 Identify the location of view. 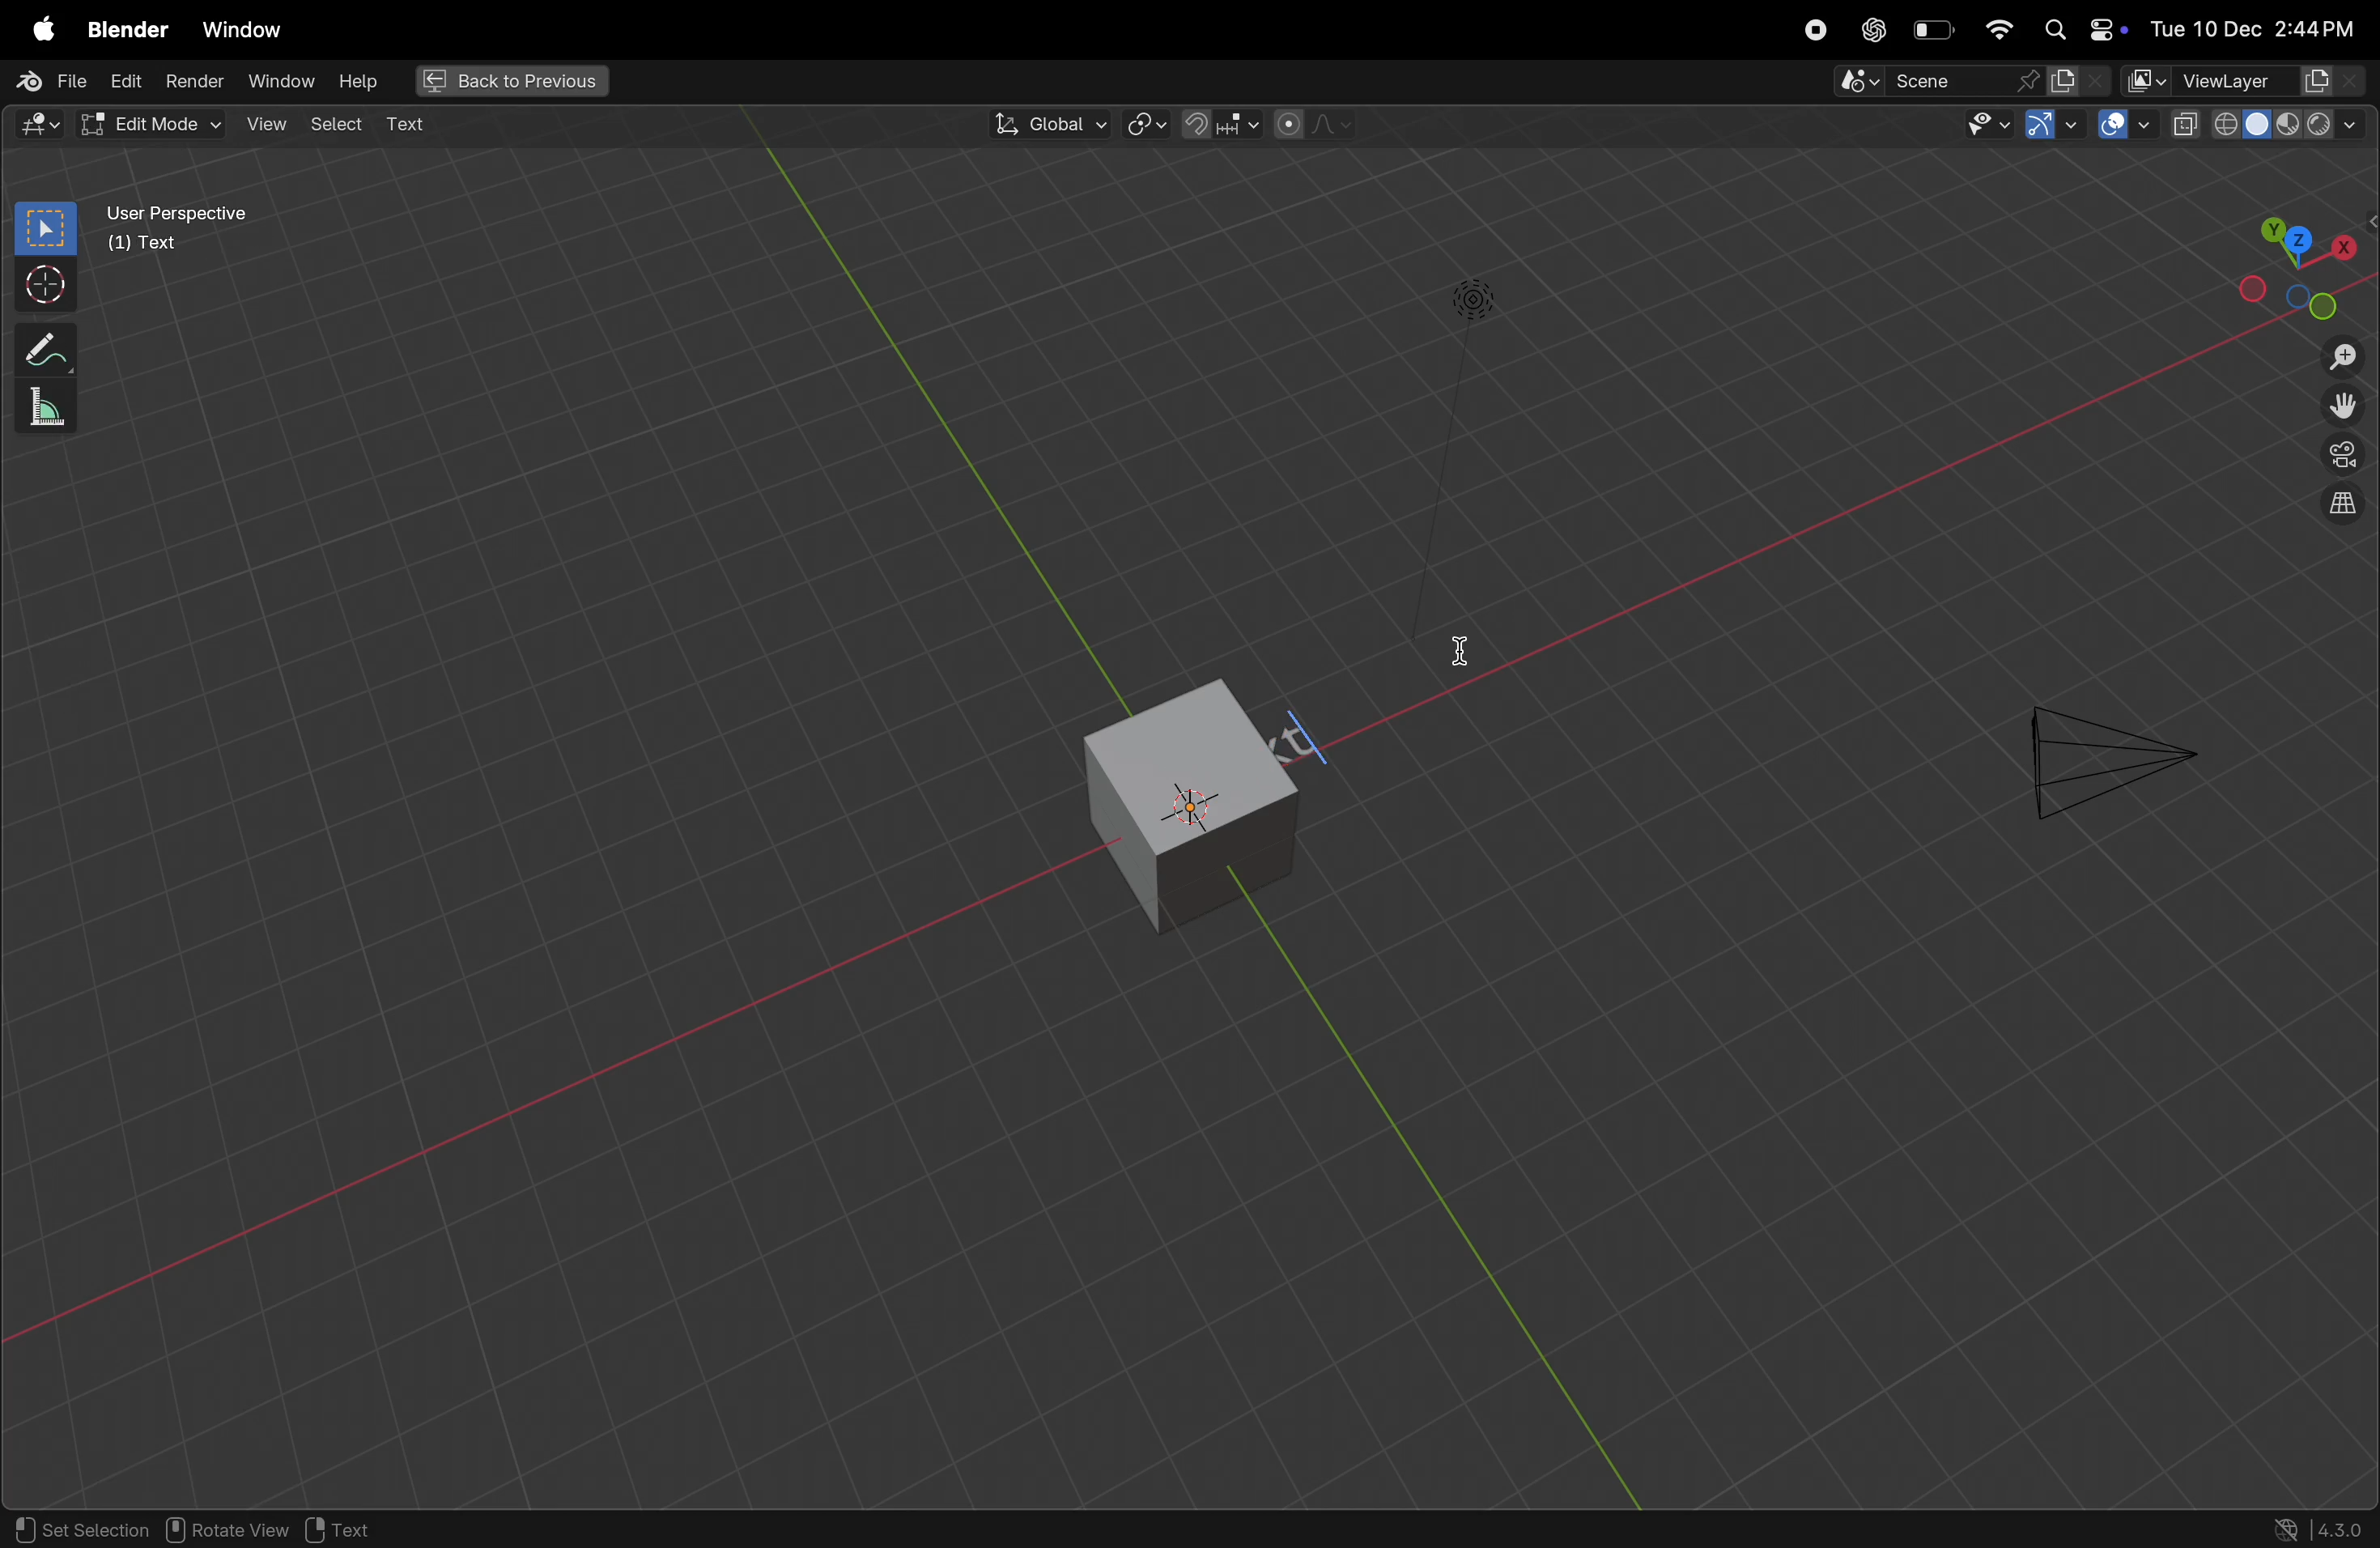
(276, 126).